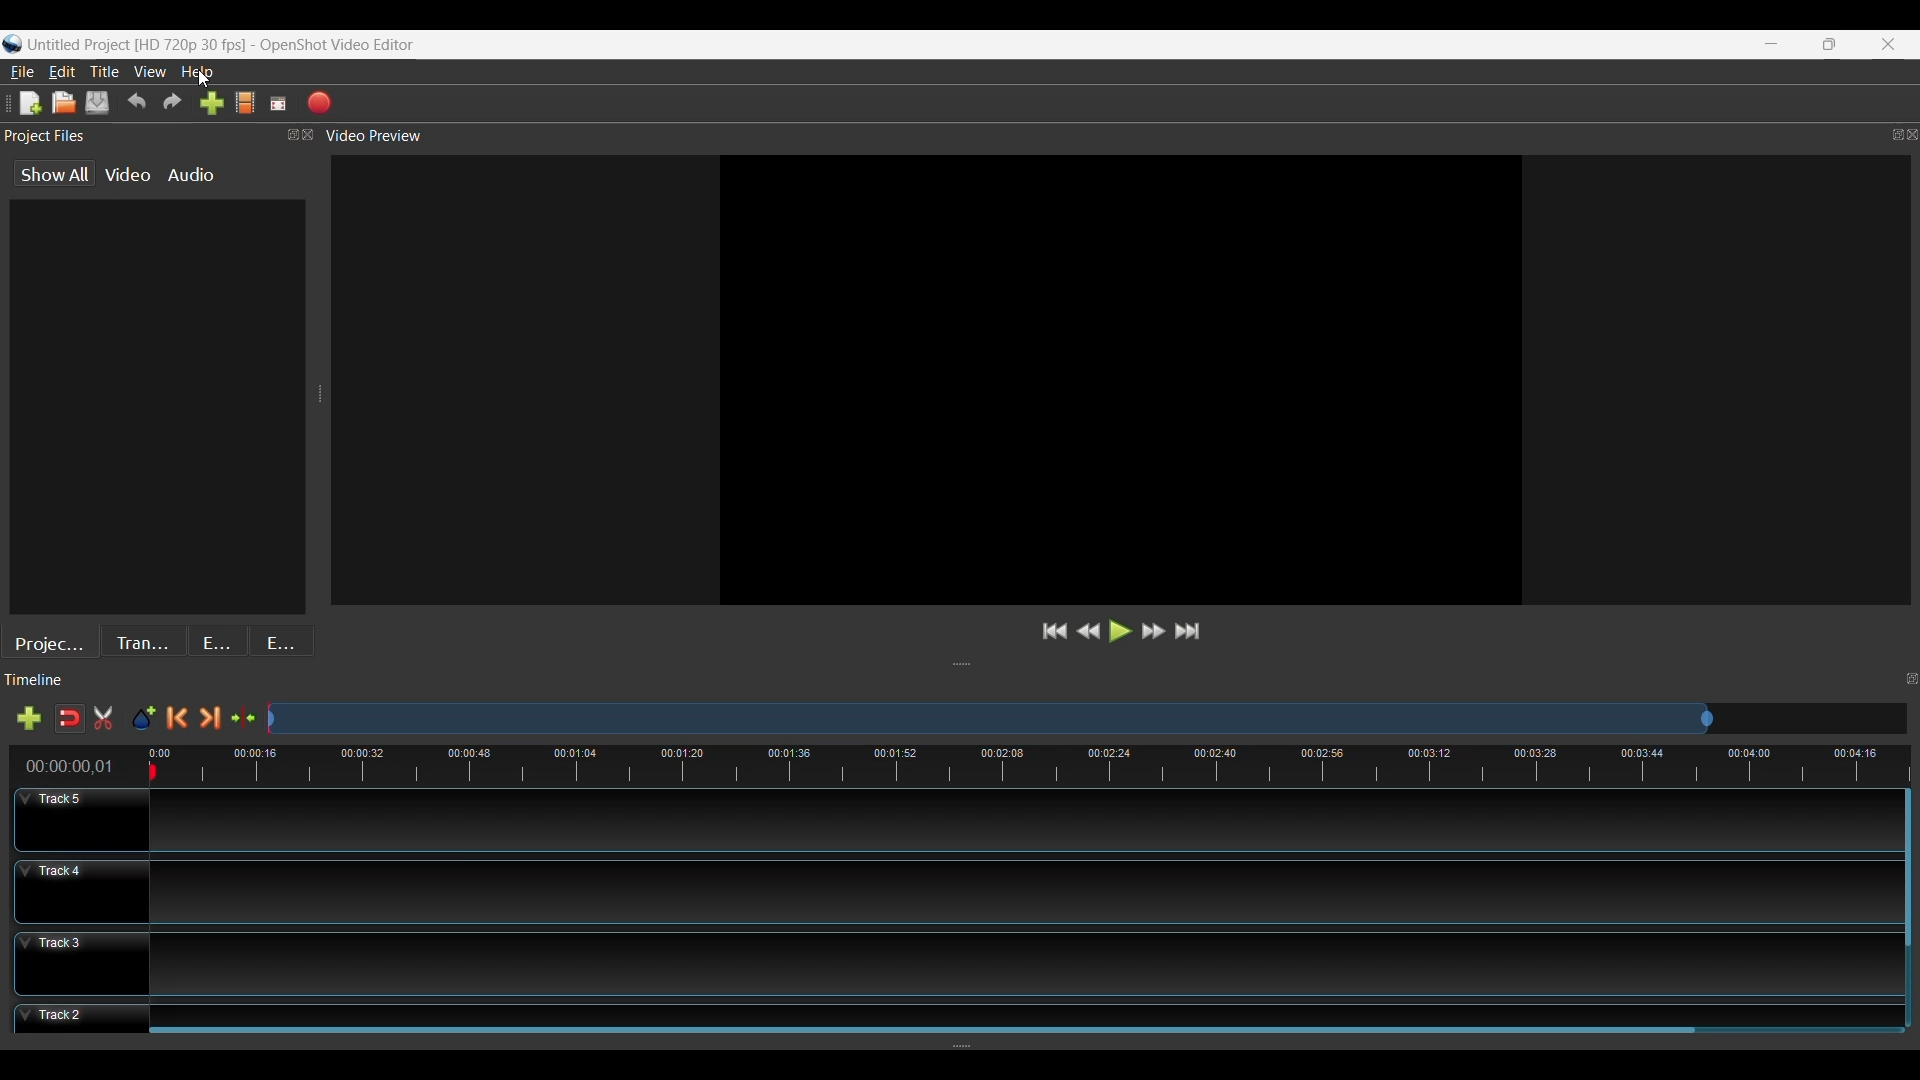 The width and height of the screenshot is (1920, 1080). I want to click on Track Header, so click(77, 891).